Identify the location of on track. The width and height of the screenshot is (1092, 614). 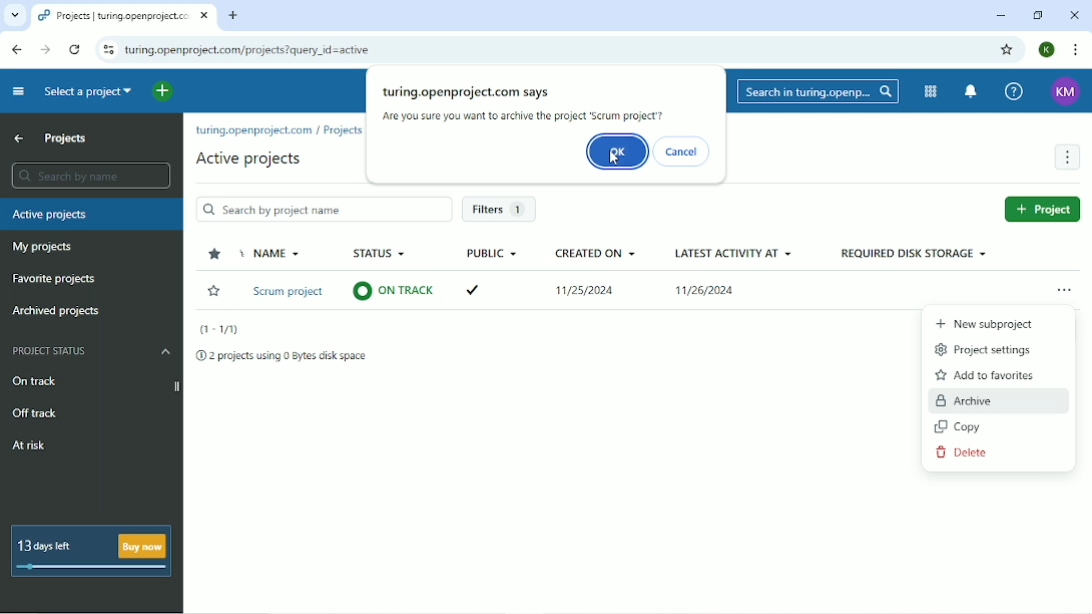
(394, 289).